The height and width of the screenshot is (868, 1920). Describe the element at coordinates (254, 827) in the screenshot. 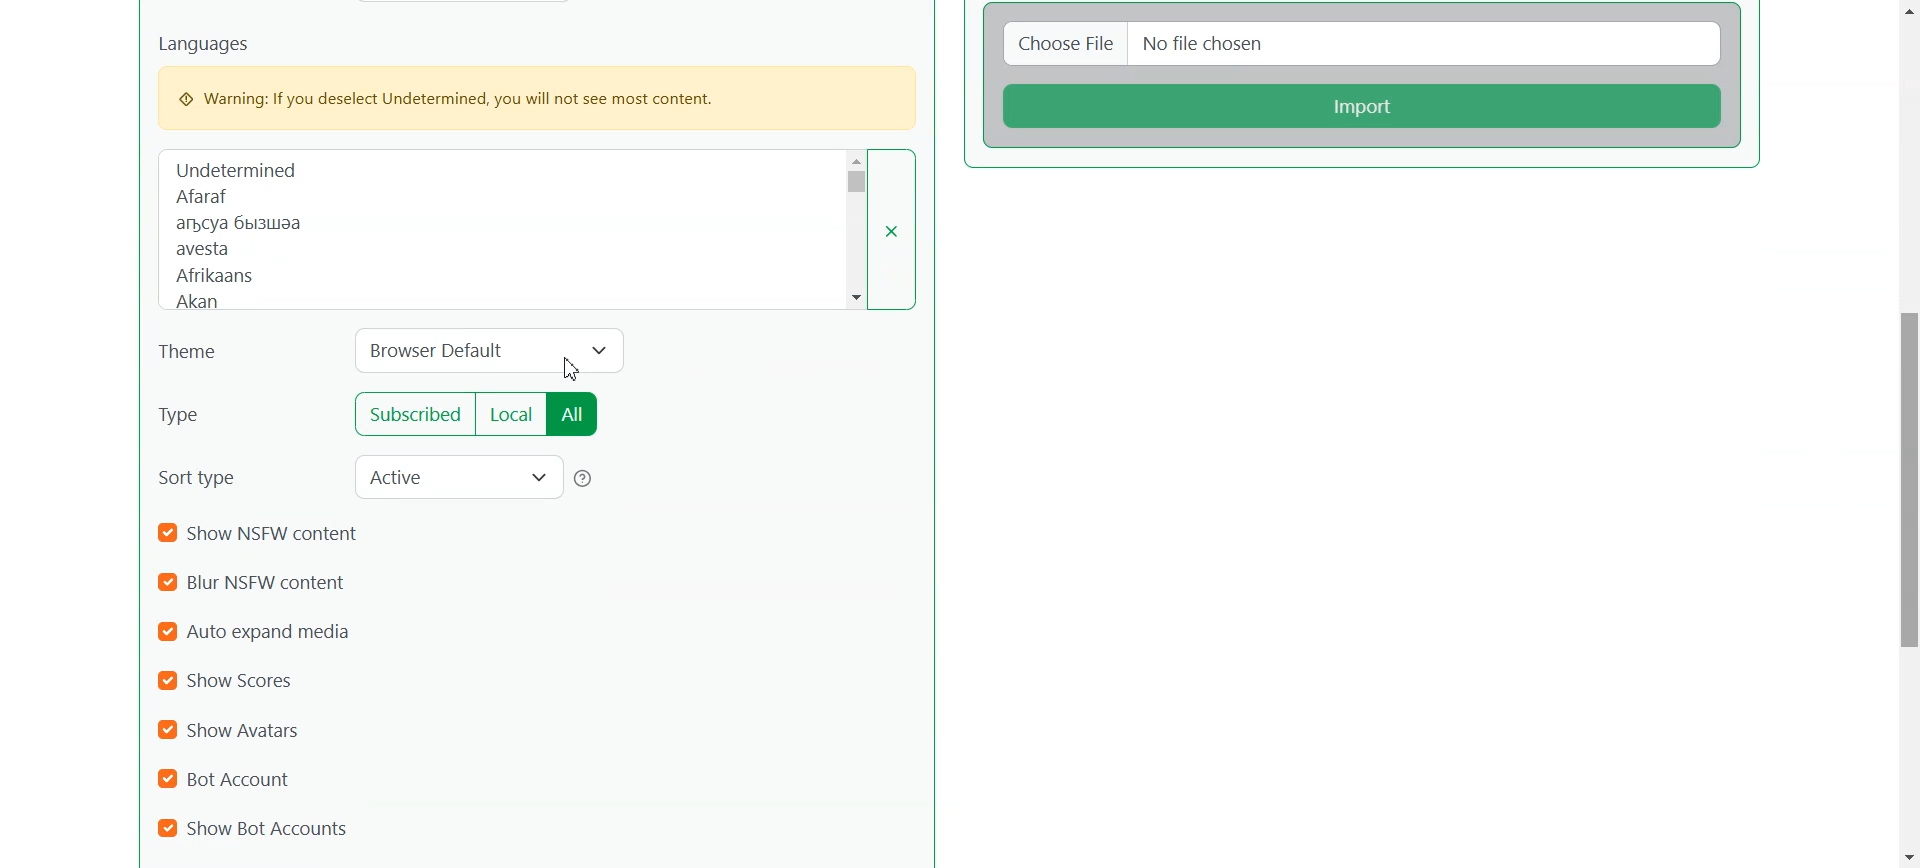

I see `Show Bot Accounts` at that location.